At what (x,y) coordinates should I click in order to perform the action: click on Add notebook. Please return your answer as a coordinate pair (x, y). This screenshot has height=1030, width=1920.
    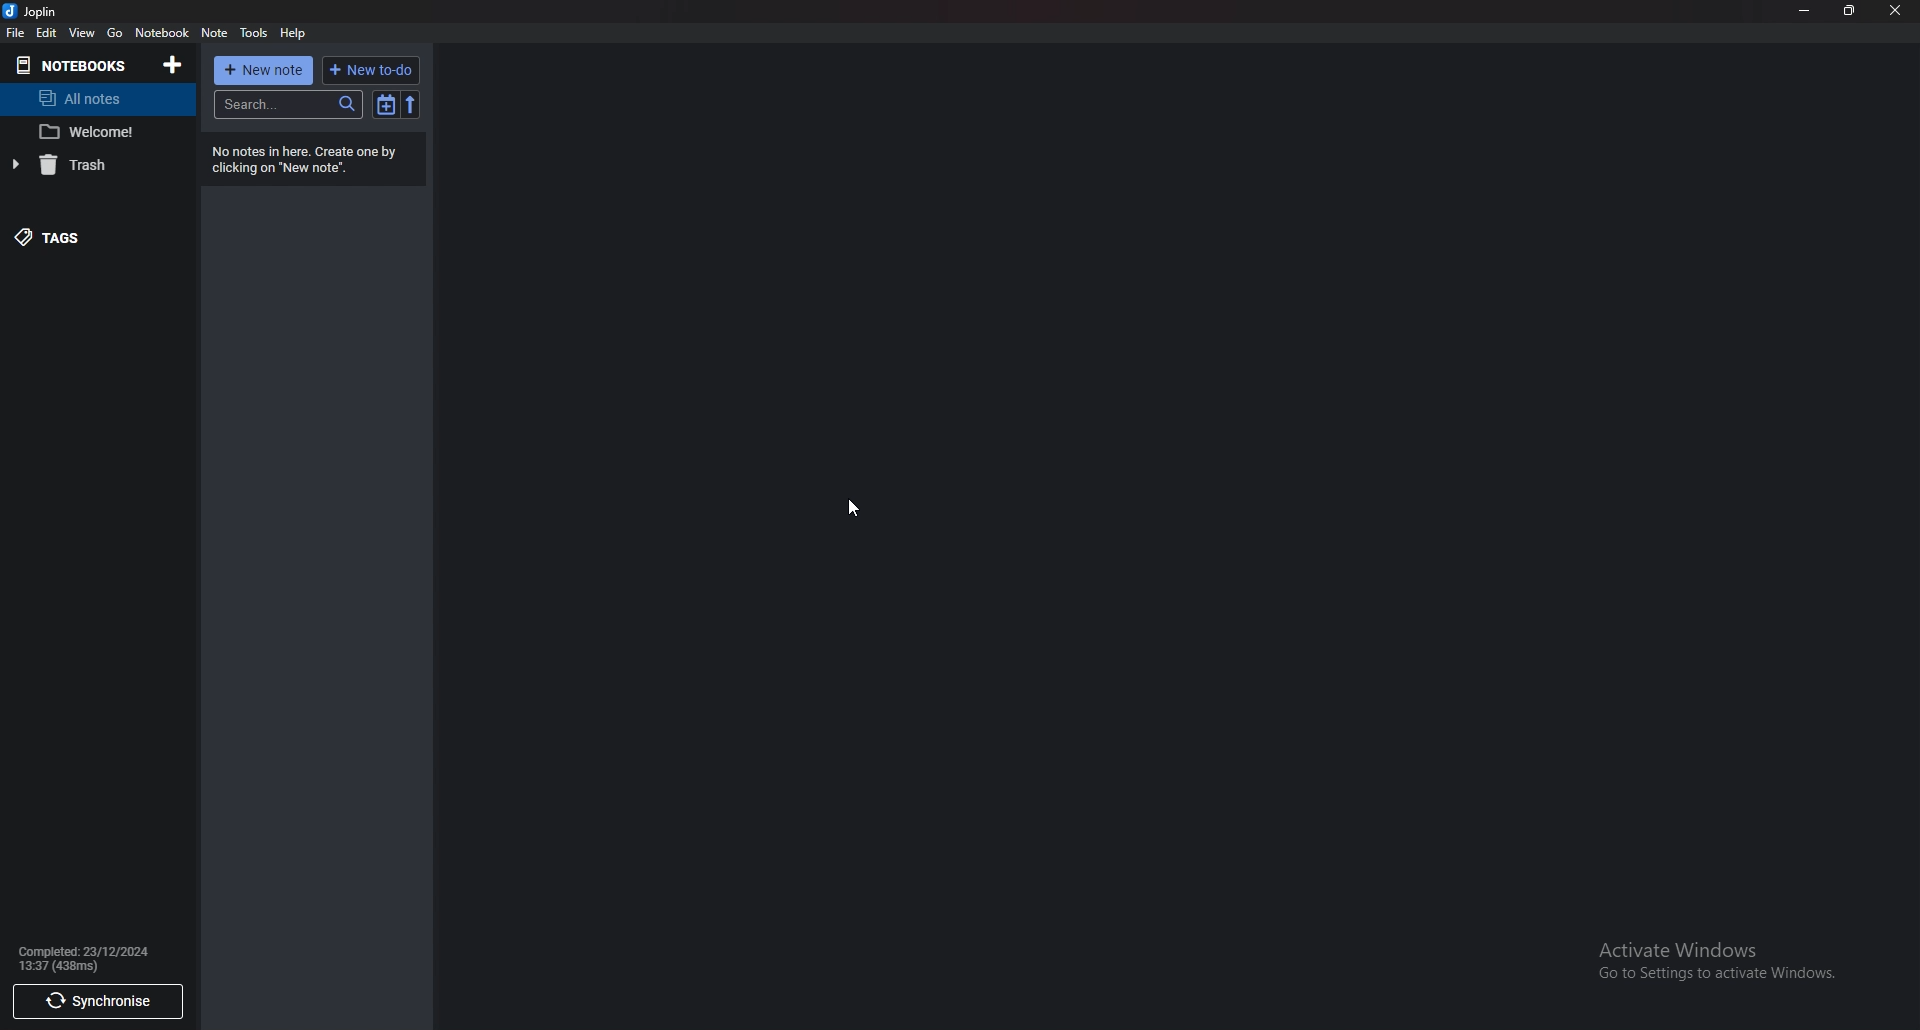
    Looking at the image, I should click on (172, 66).